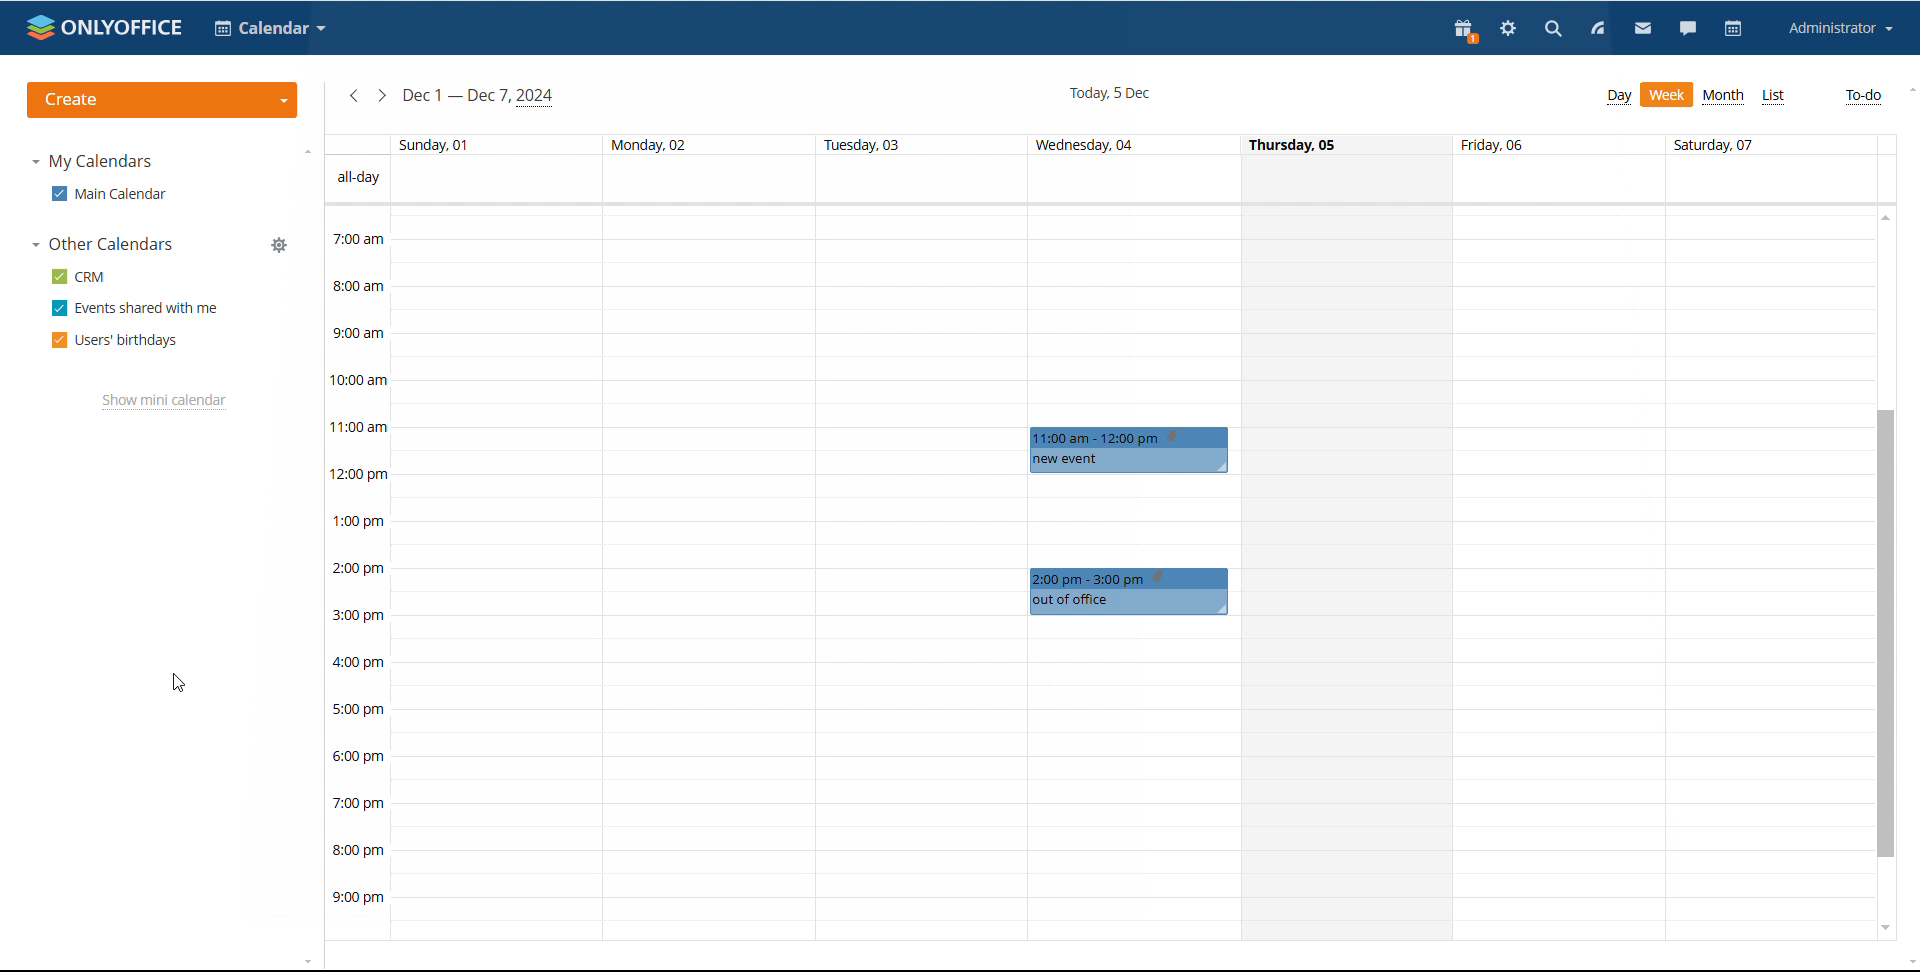  What do you see at coordinates (353, 98) in the screenshot?
I see `previous week` at bounding box center [353, 98].